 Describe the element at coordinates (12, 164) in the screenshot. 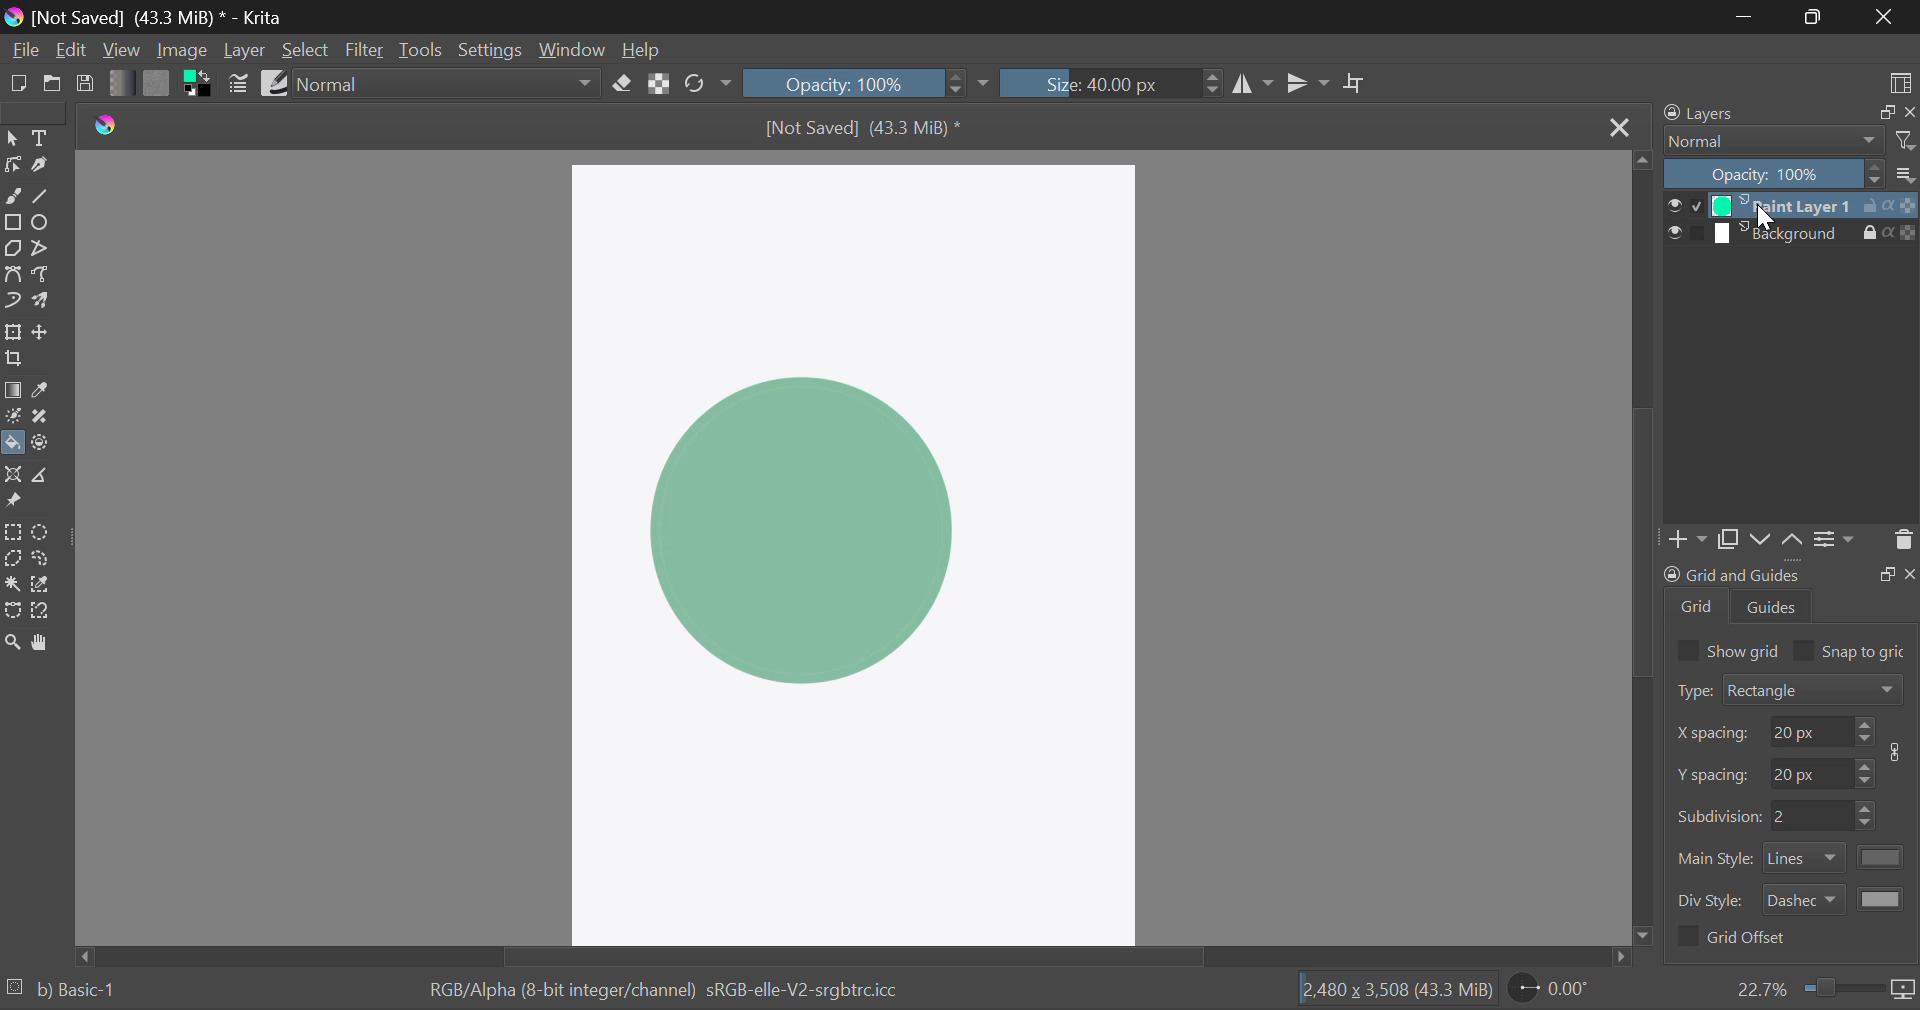

I see `Edit Shapes` at that location.